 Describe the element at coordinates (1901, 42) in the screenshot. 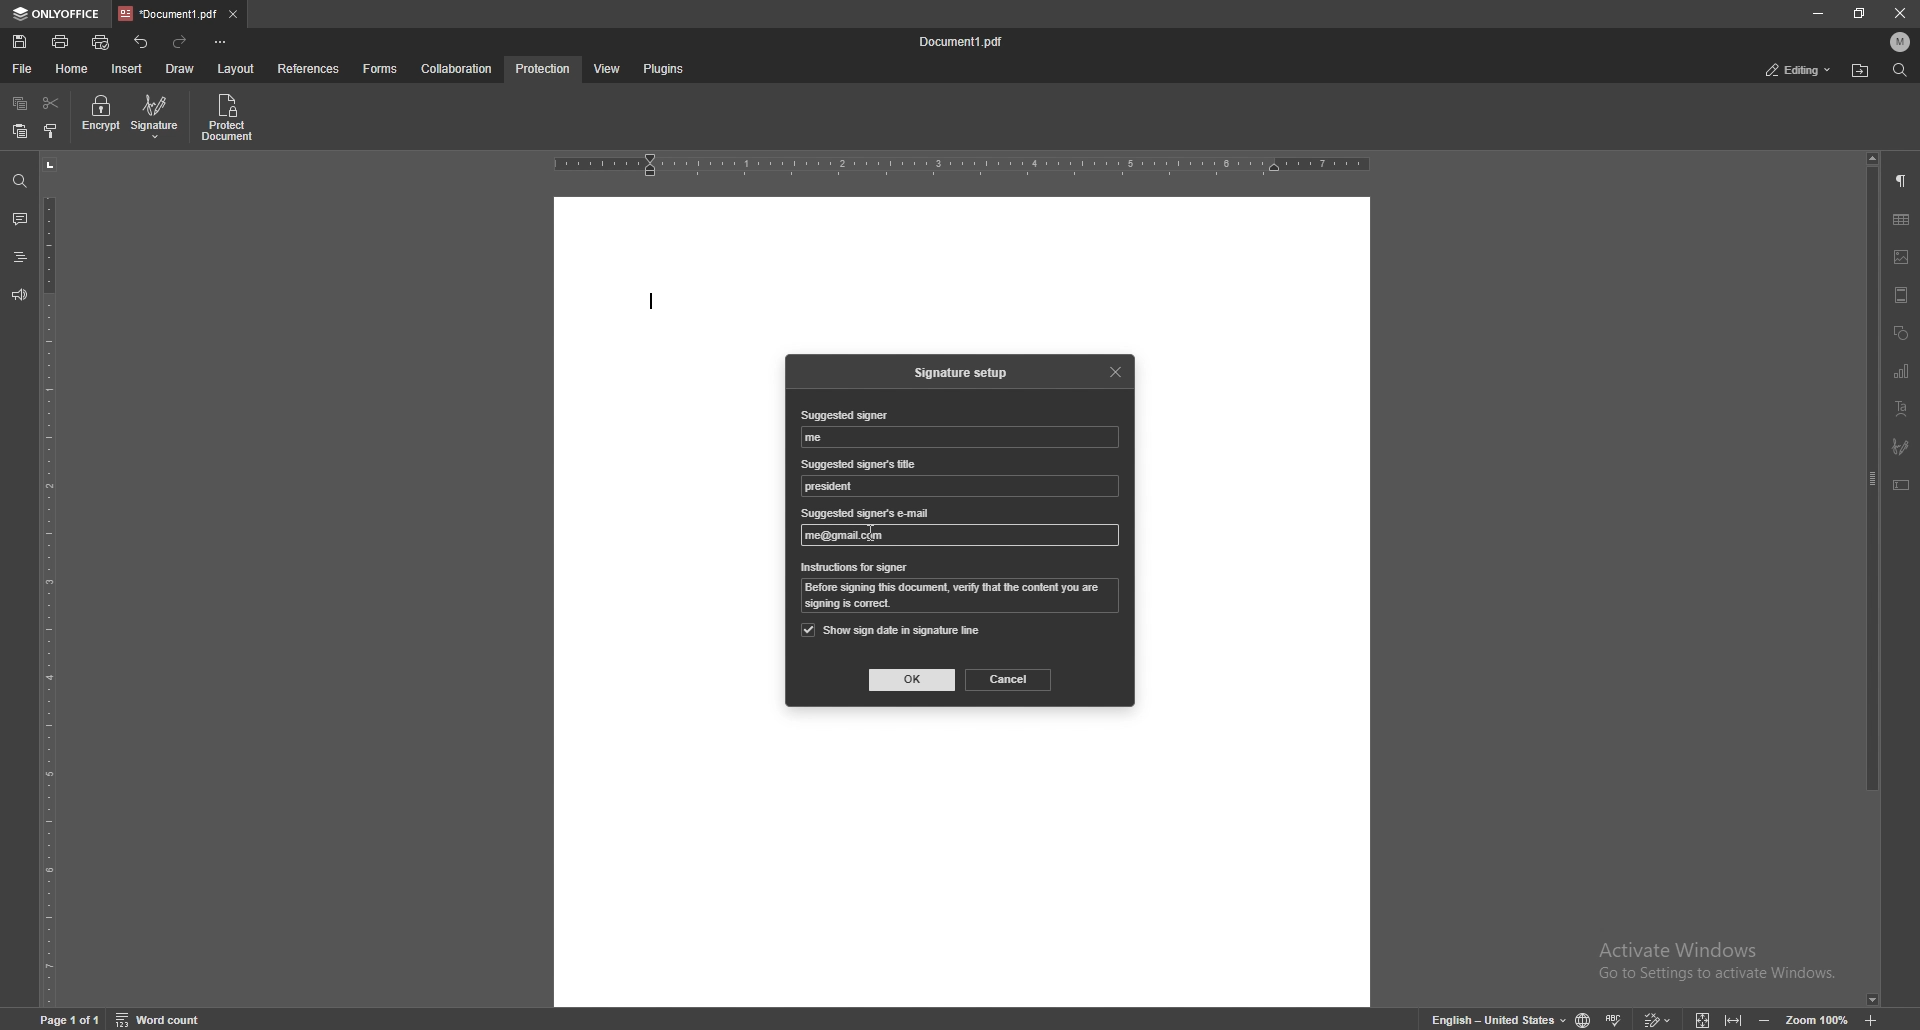

I see `profile` at that location.